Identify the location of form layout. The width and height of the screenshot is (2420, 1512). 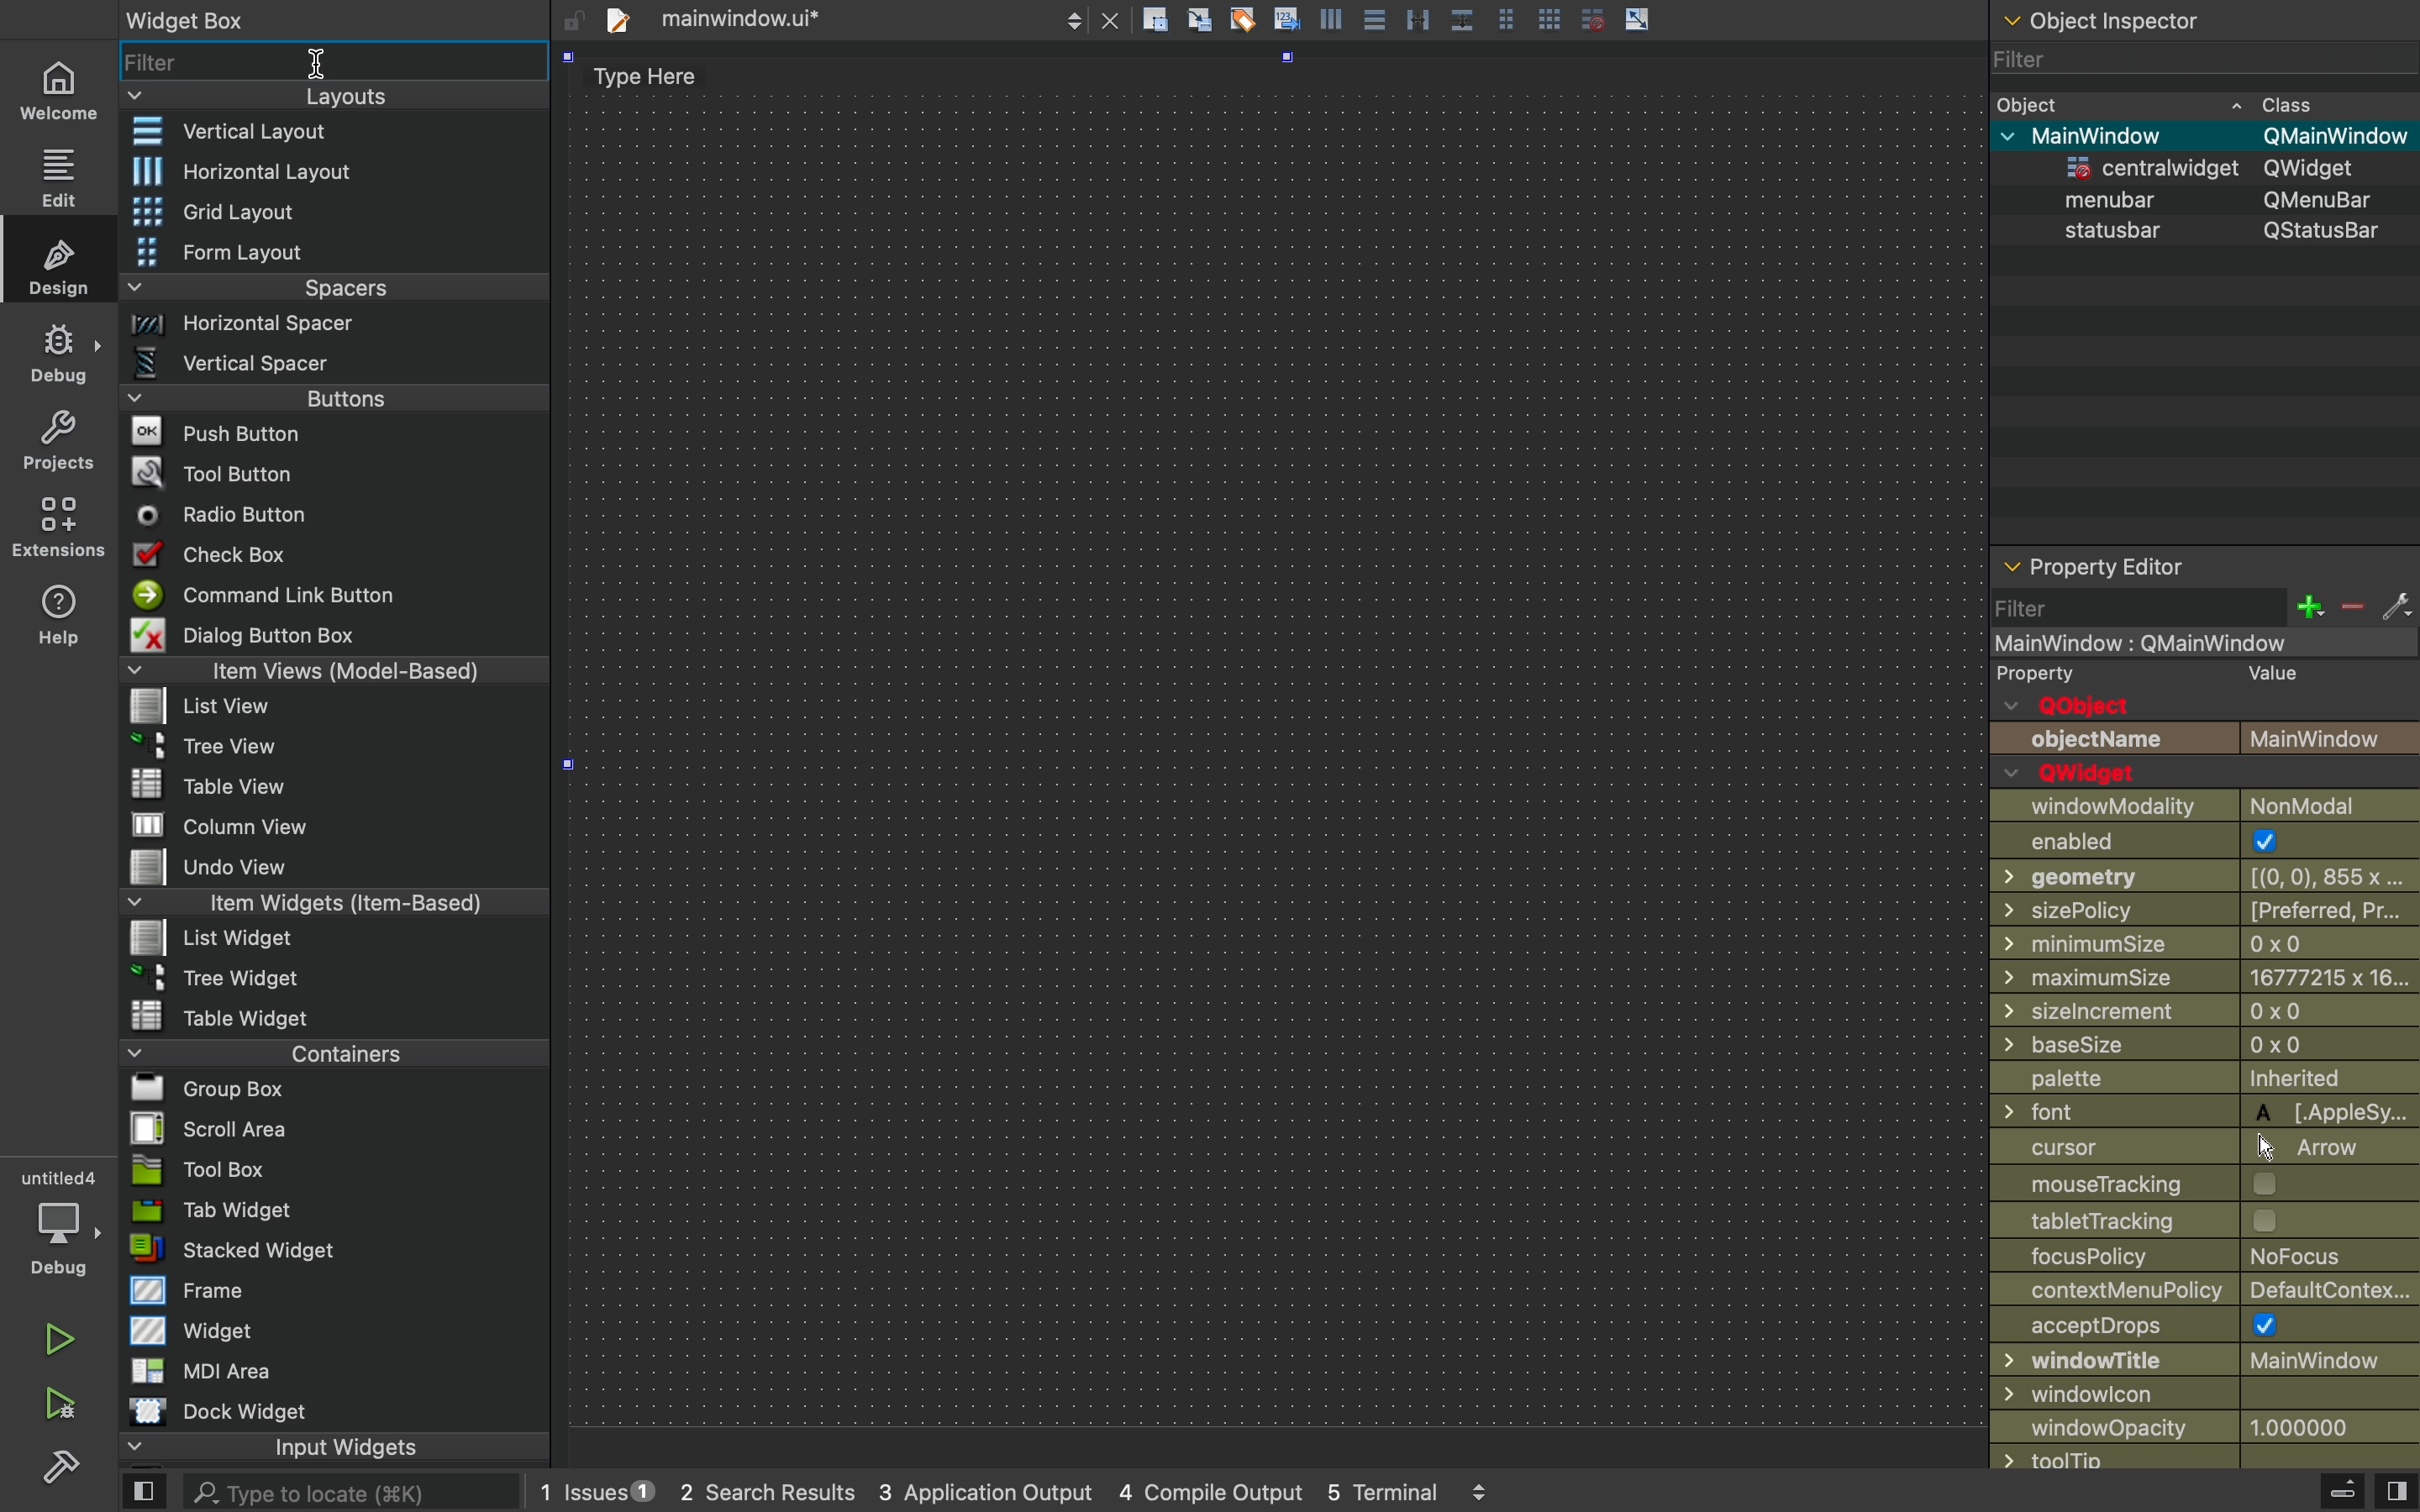
(334, 248).